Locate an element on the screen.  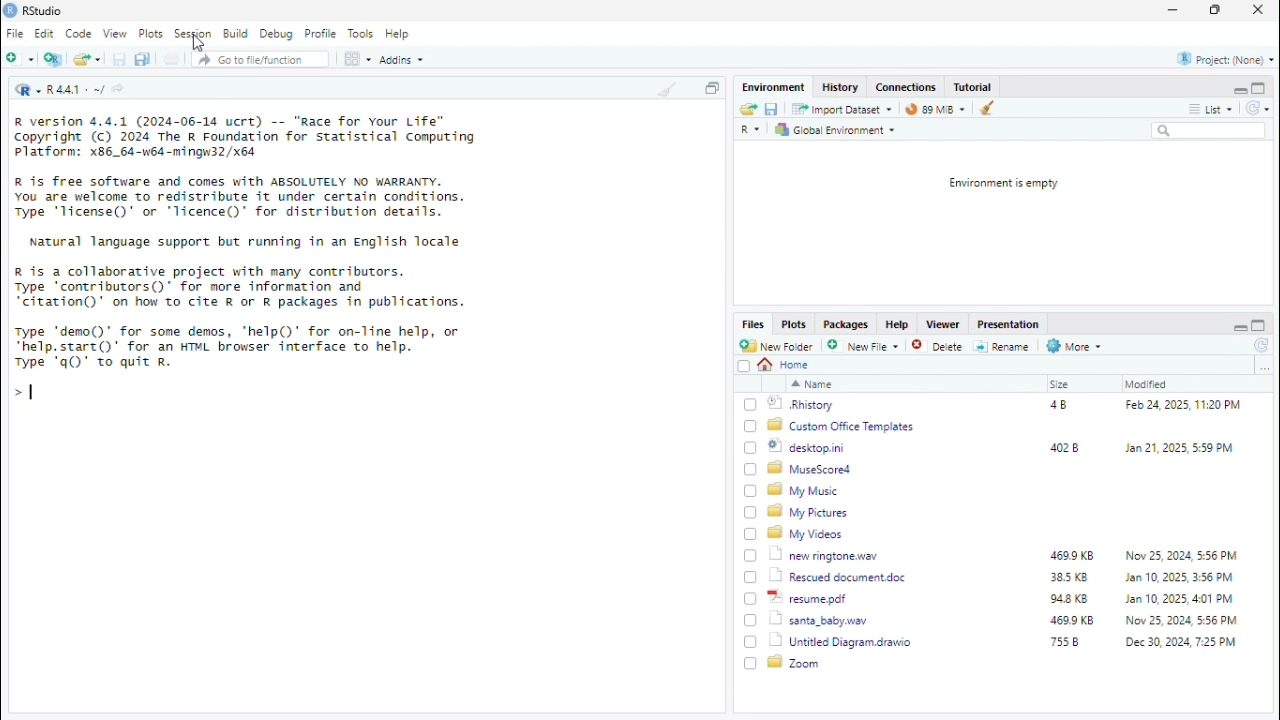
Untitled Diagram.drawio 755B Dec 30, 2024, 7.25 PM is located at coordinates (1005, 642).